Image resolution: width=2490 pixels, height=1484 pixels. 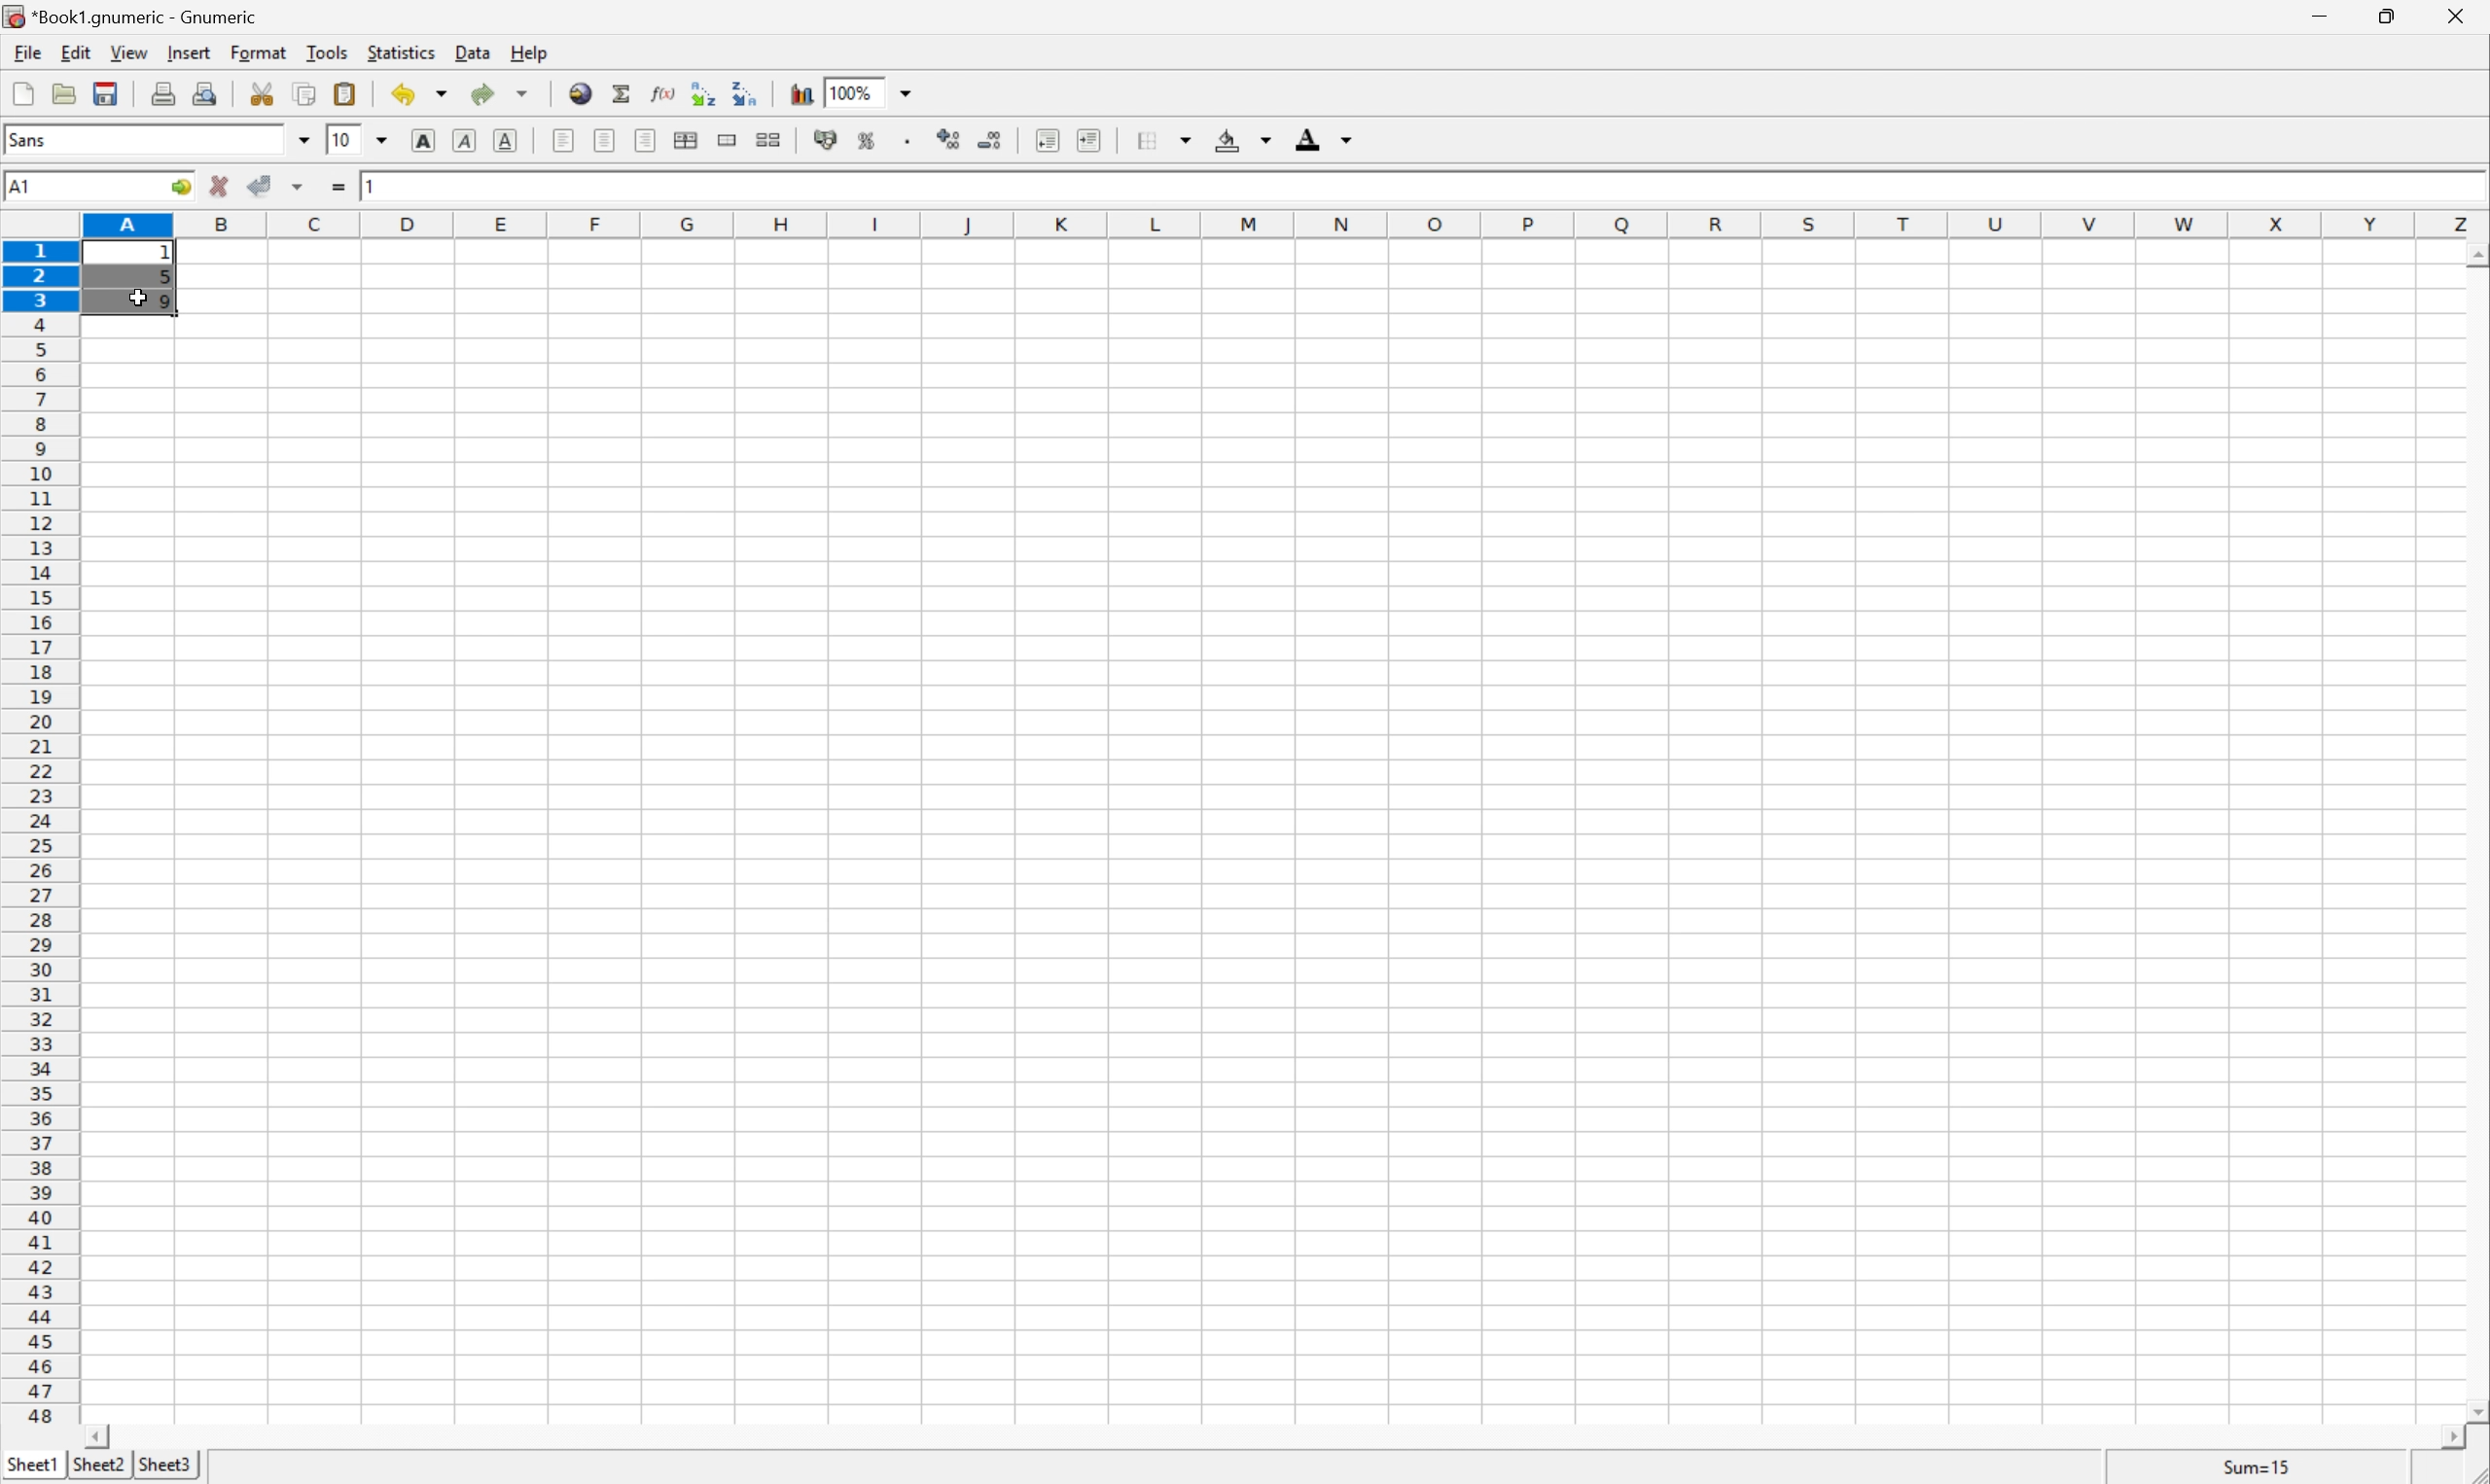 What do you see at coordinates (531, 52) in the screenshot?
I see `help` at bounding box center [531, 52].